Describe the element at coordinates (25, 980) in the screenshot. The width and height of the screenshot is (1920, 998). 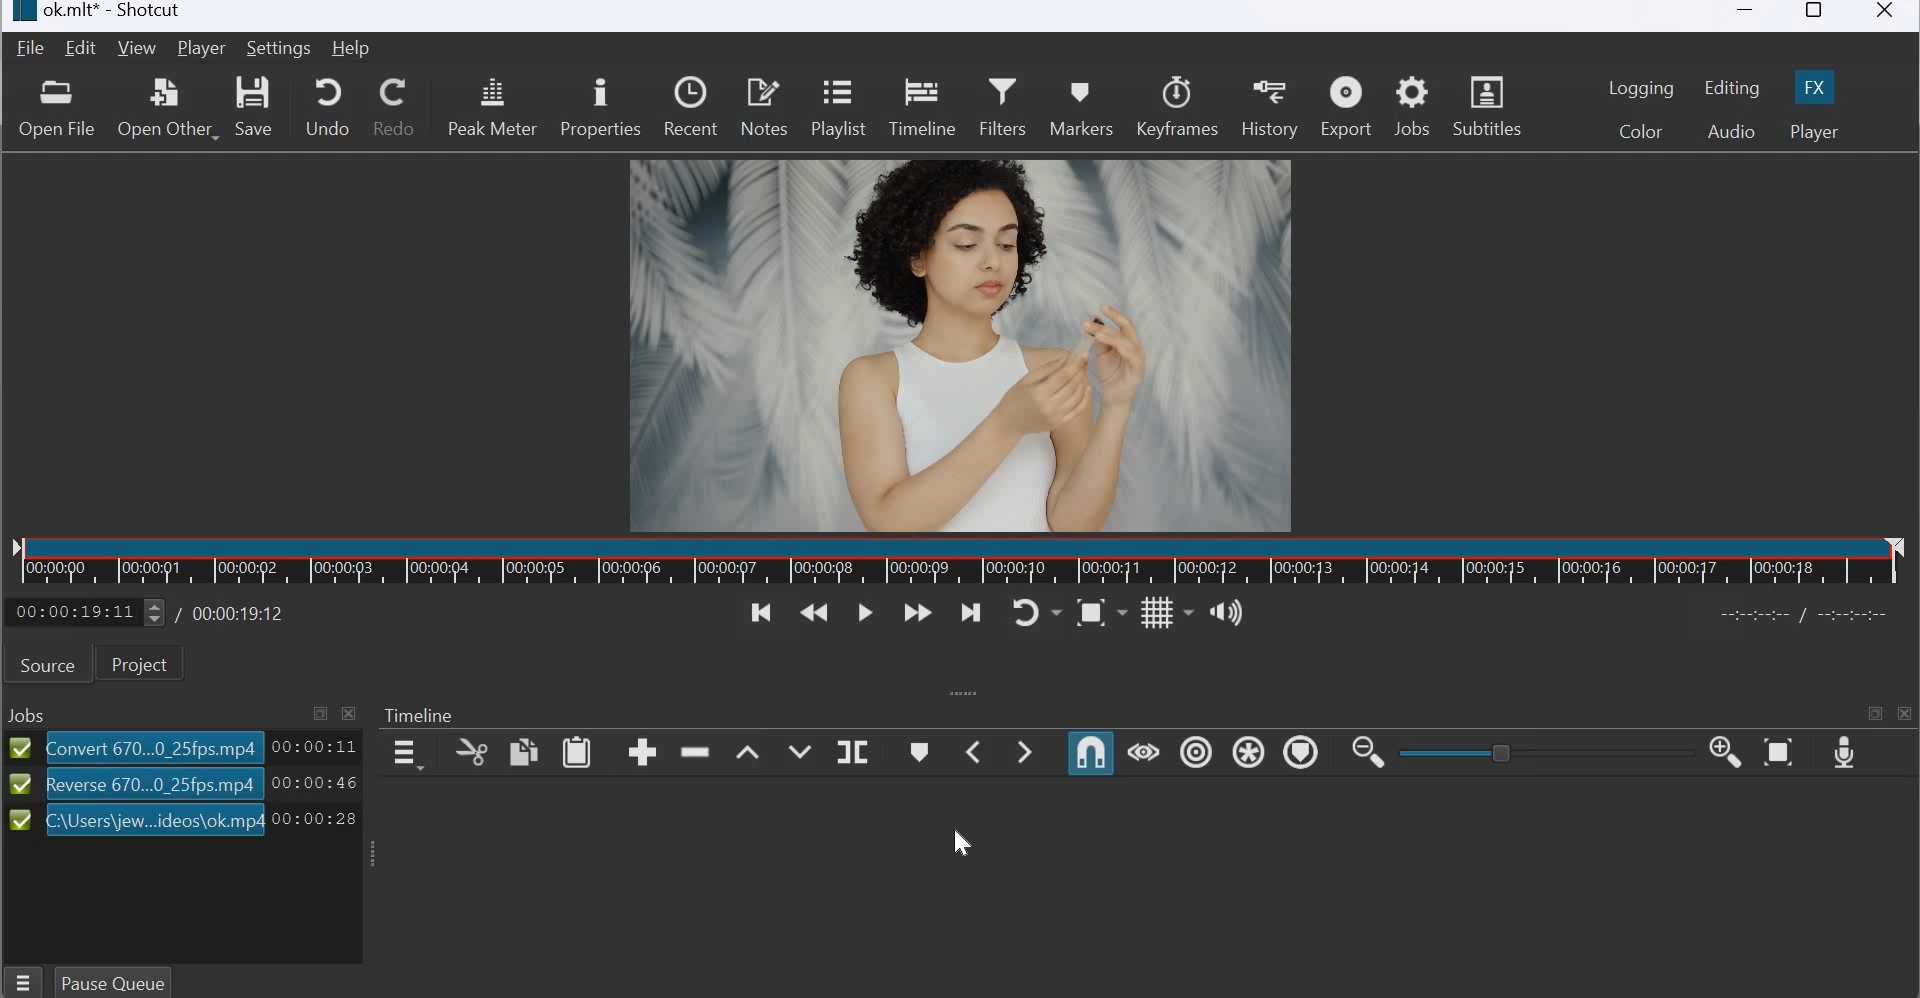
I see `Menu` at that location.